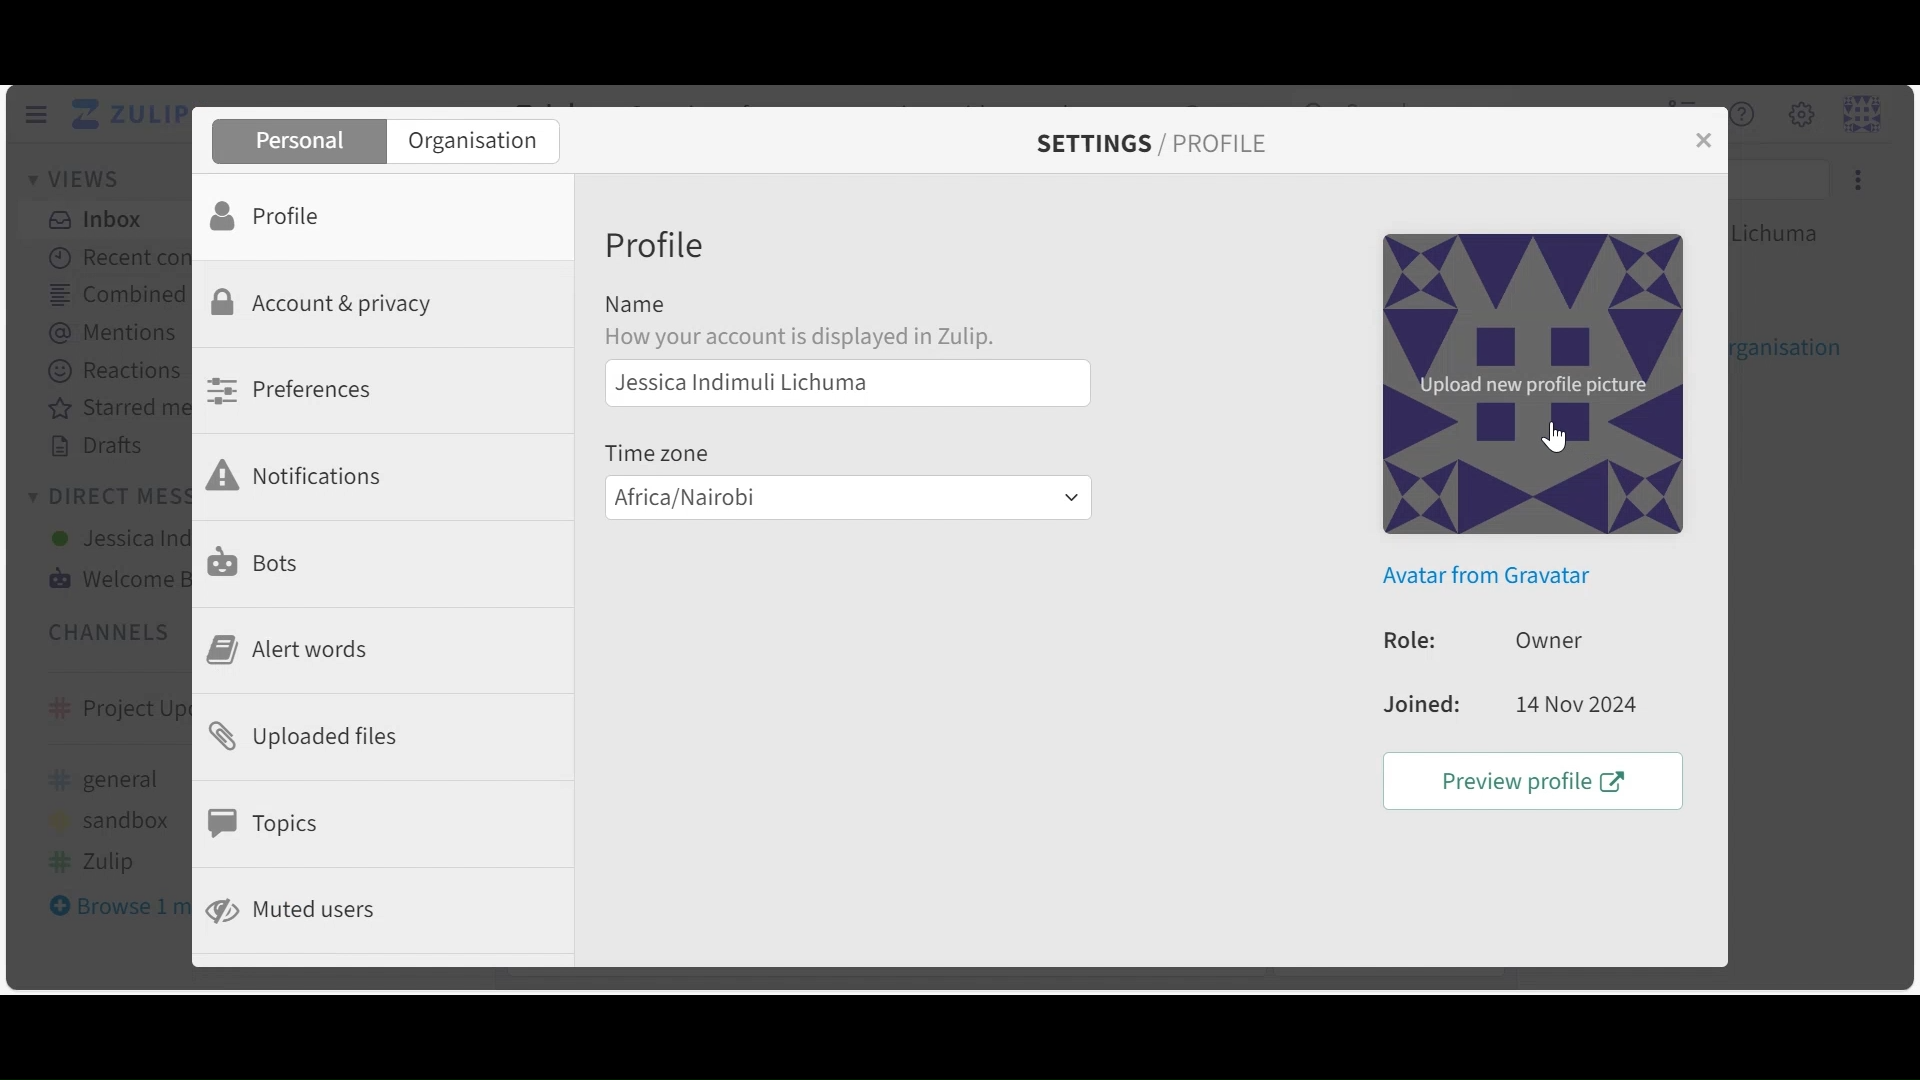  I want to click on Upload new profile picture, so click(1535, 384).